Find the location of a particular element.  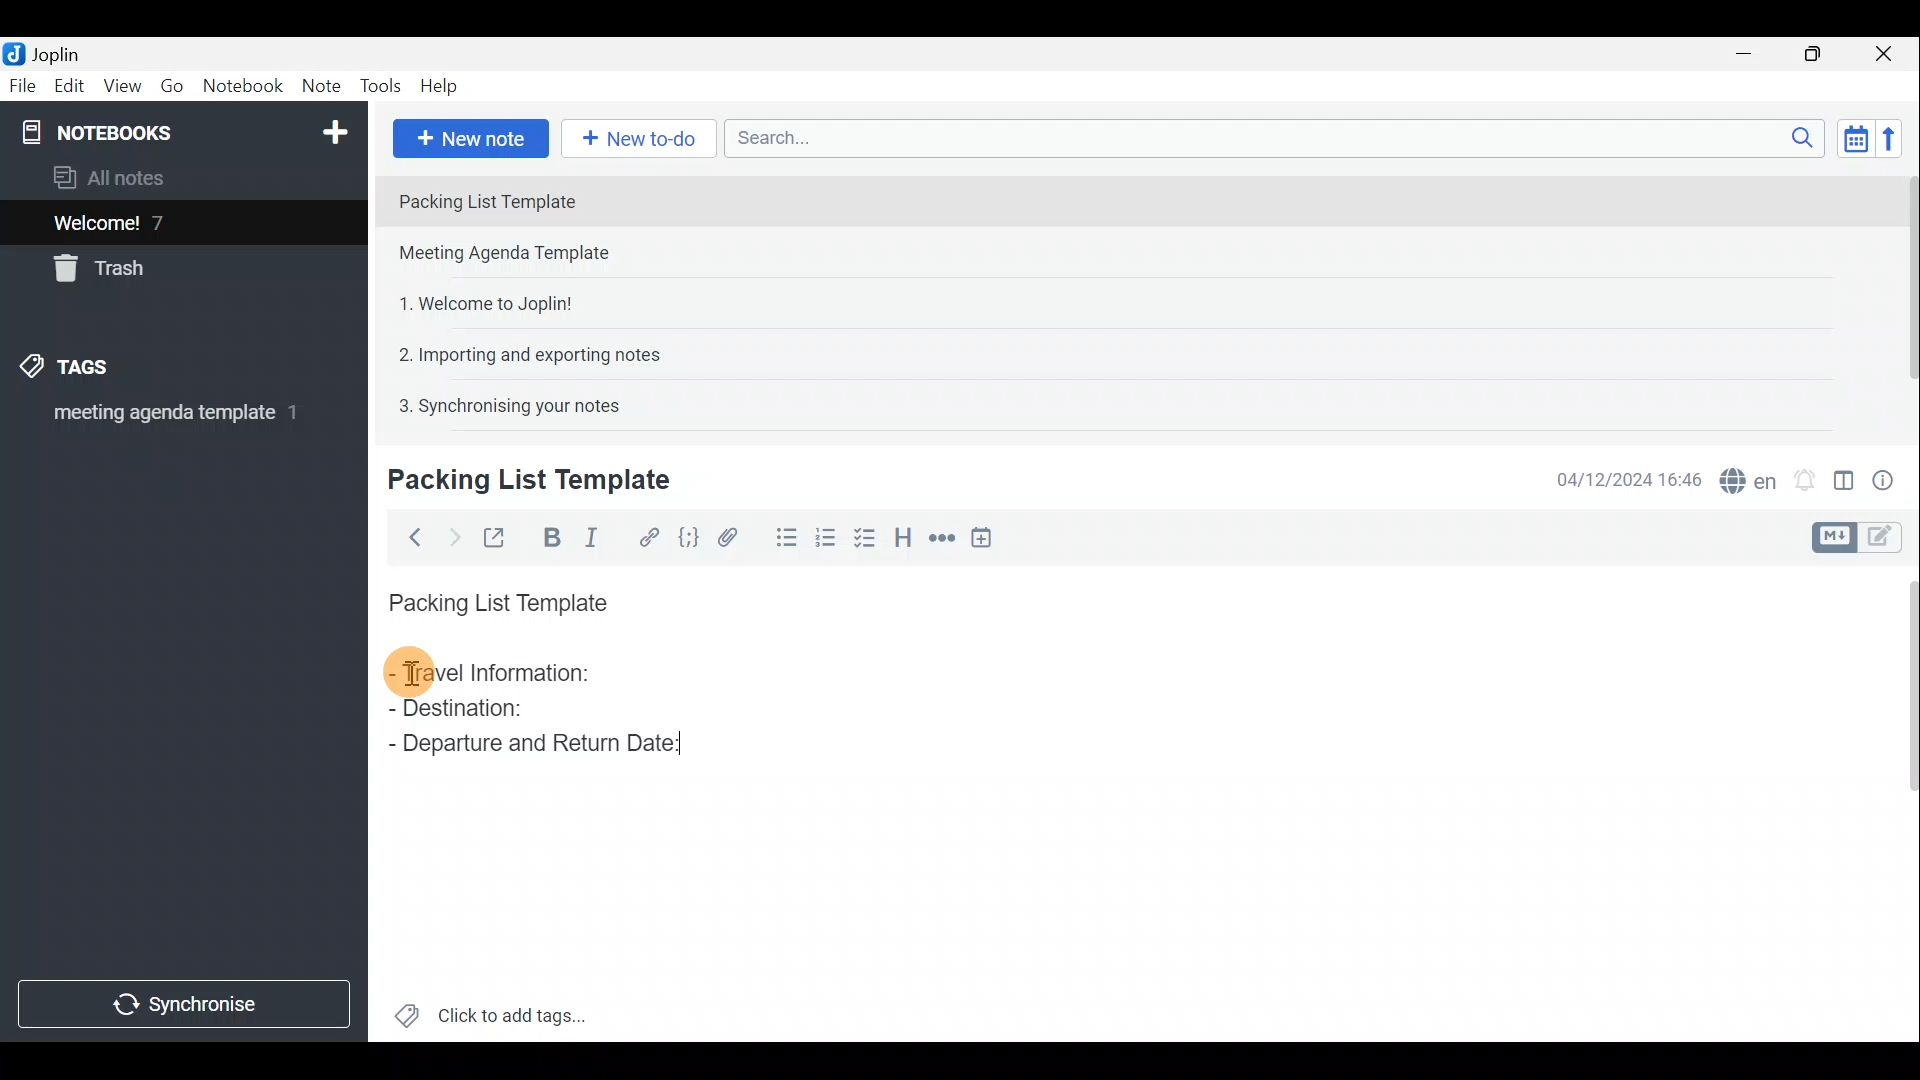

Date & time is located at coordinates (1629, 478).